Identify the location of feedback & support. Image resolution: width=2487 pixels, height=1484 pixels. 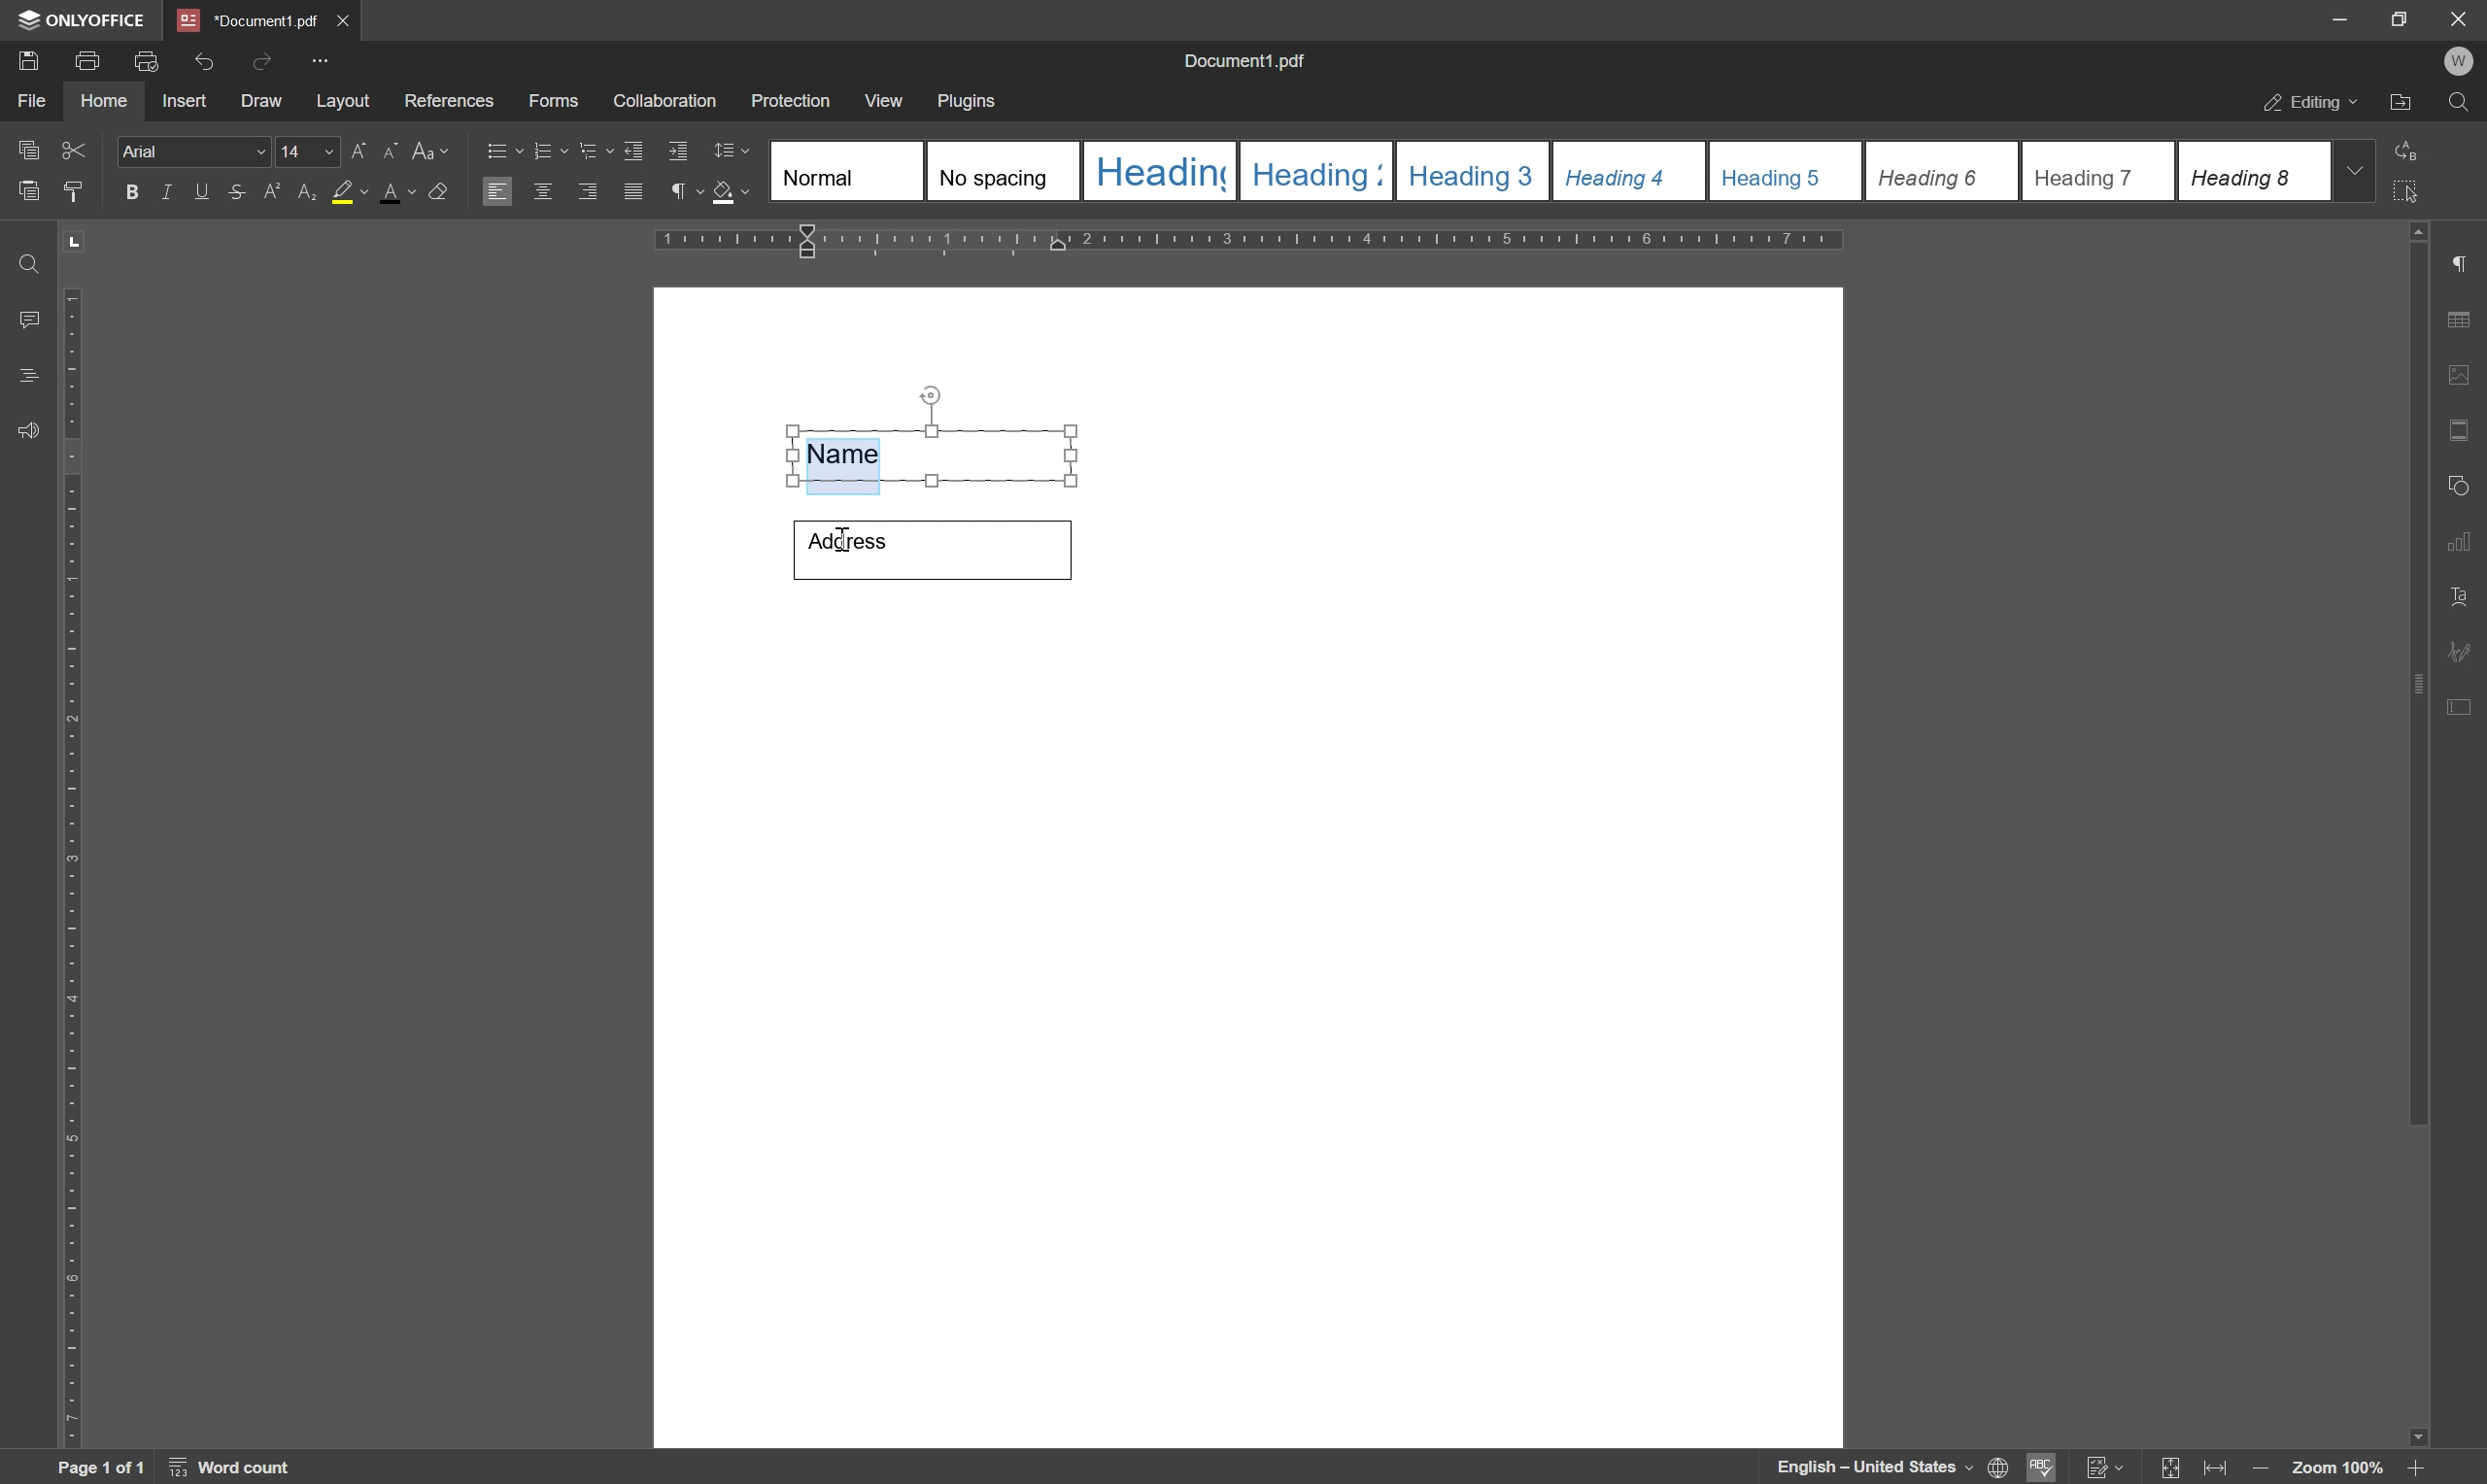
(28, 432).